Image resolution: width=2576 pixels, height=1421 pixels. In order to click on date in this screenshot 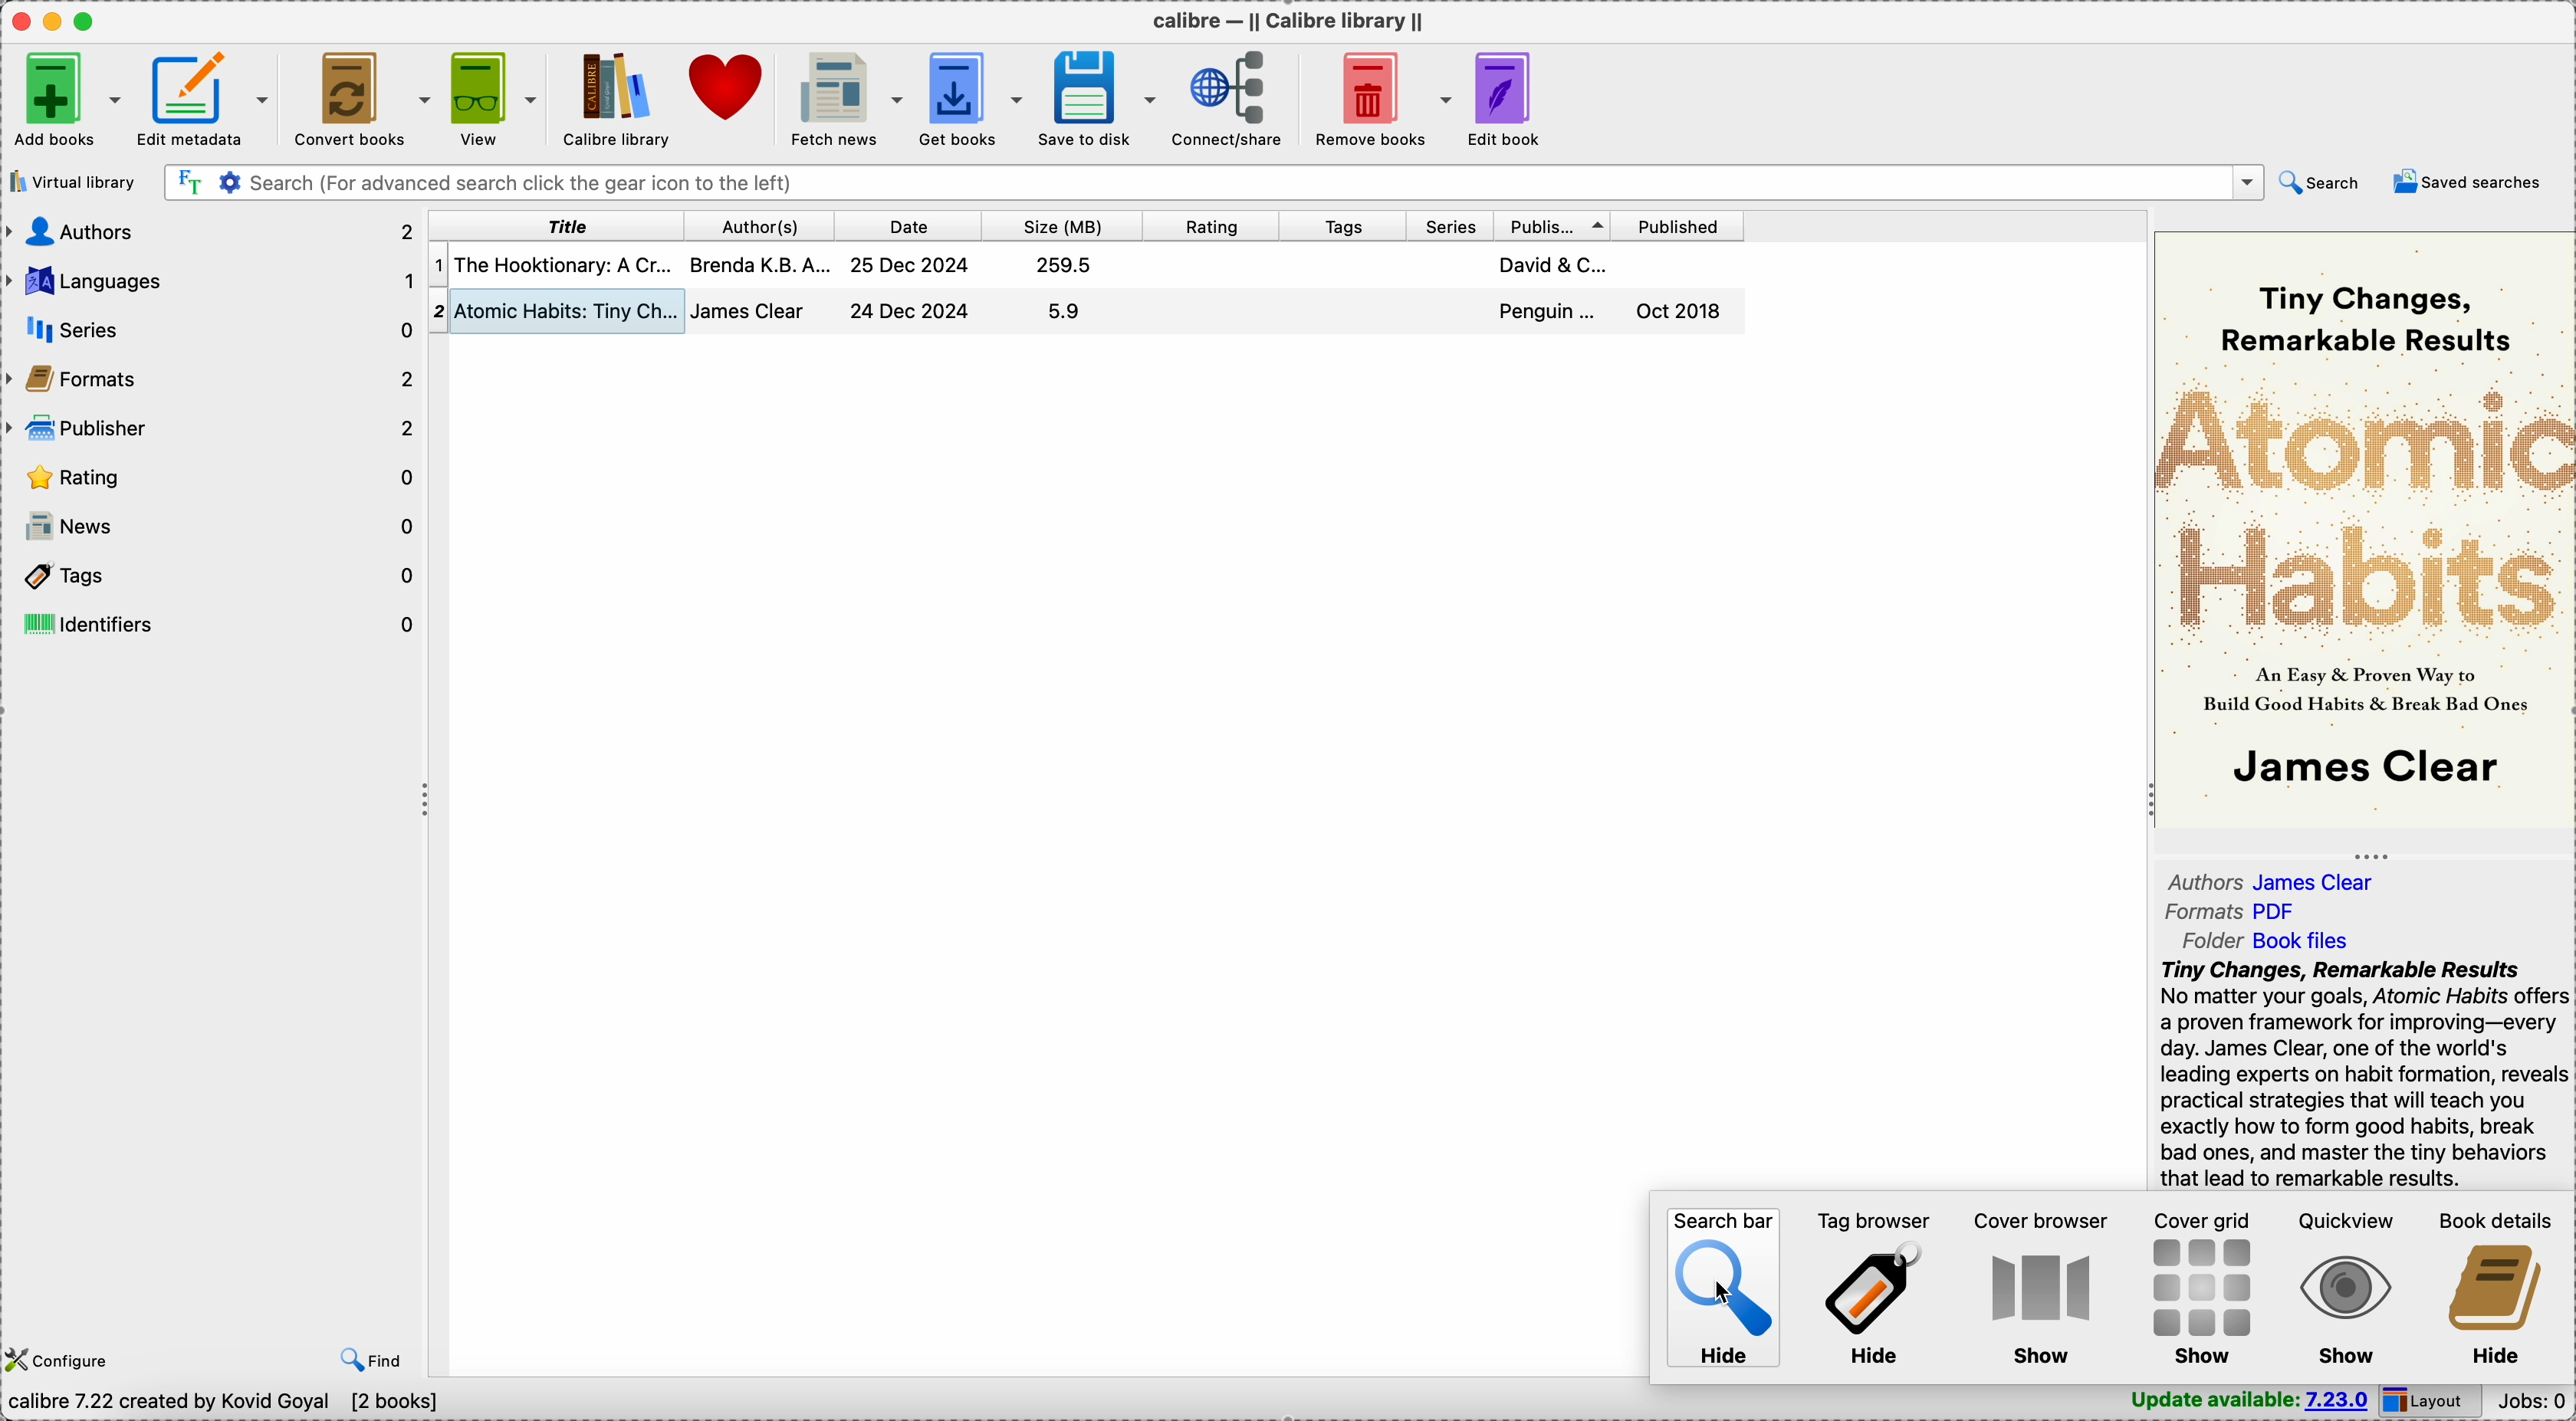, I will do `click(905, 225)`.